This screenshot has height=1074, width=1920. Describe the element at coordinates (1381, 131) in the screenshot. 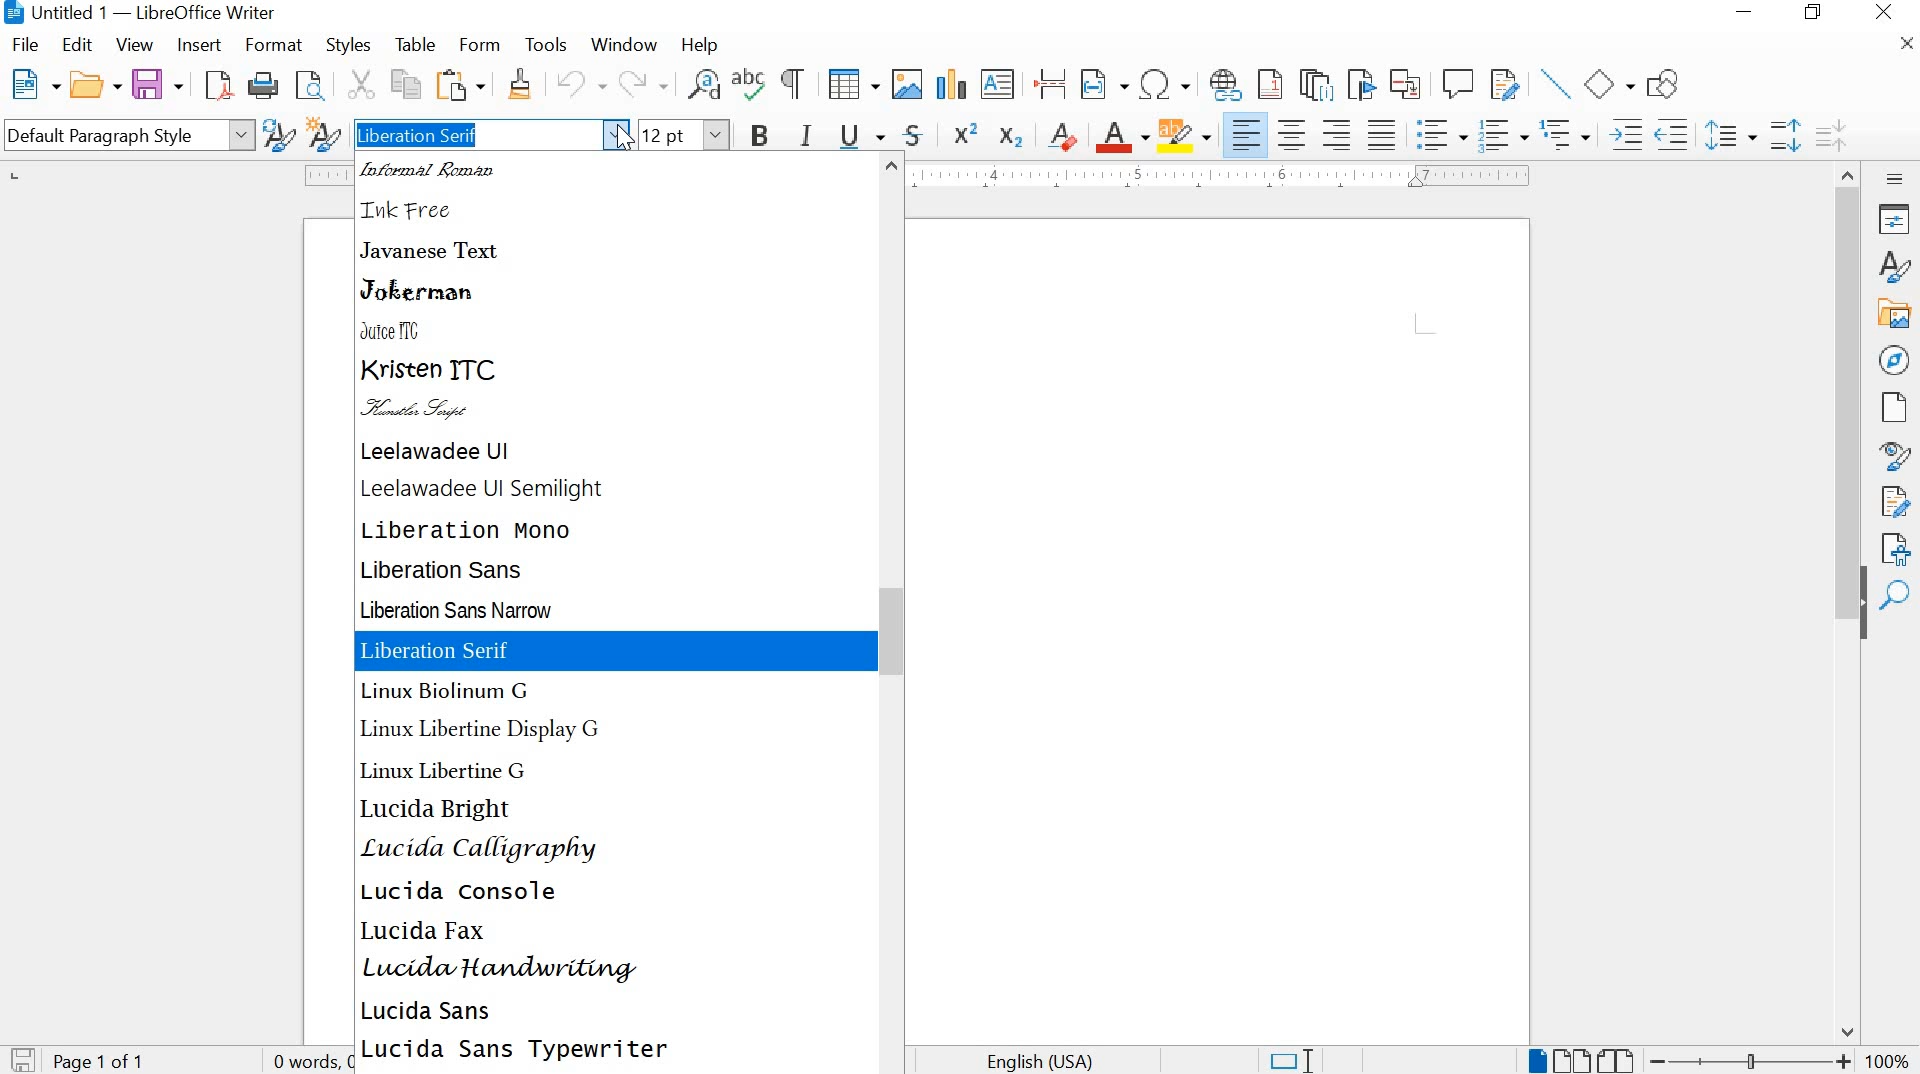

I see `JUSTIFIED` at that location.